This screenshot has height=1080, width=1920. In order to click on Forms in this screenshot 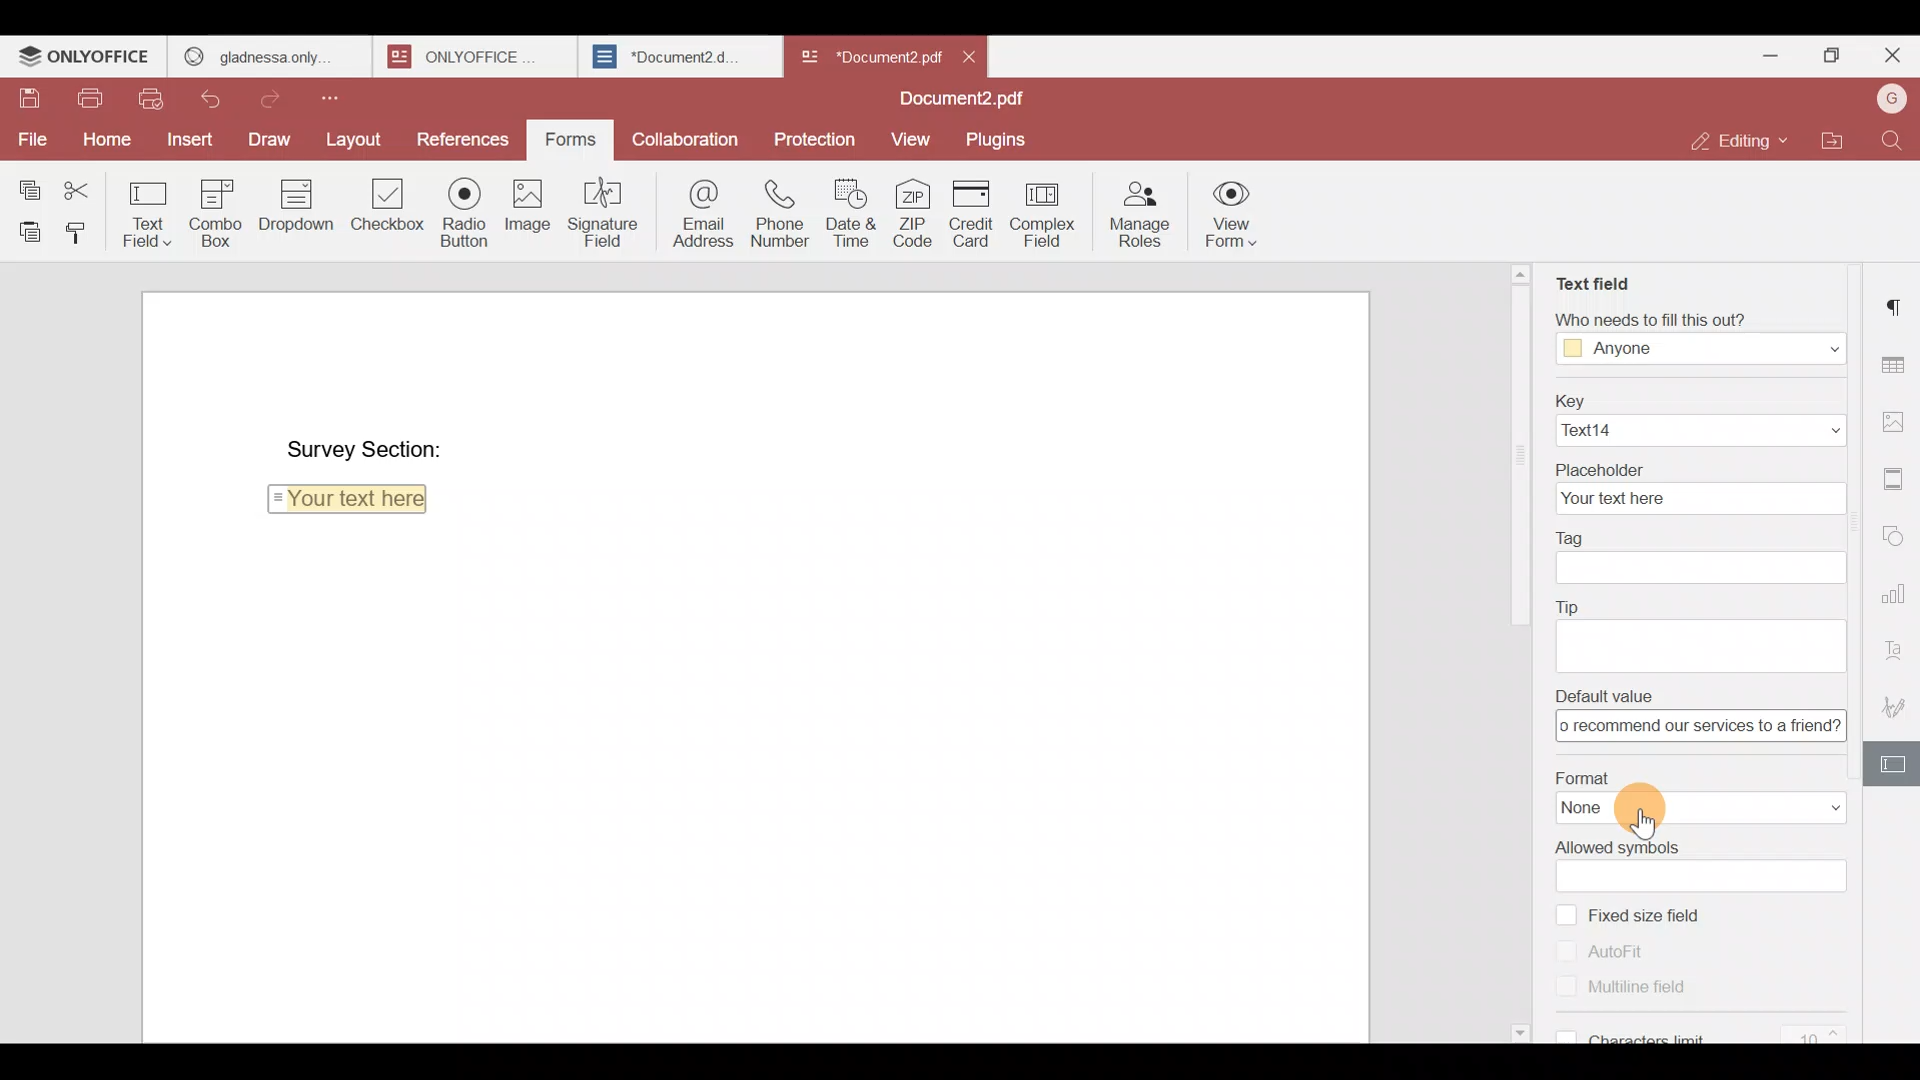, I will do `click(563, 140)`.